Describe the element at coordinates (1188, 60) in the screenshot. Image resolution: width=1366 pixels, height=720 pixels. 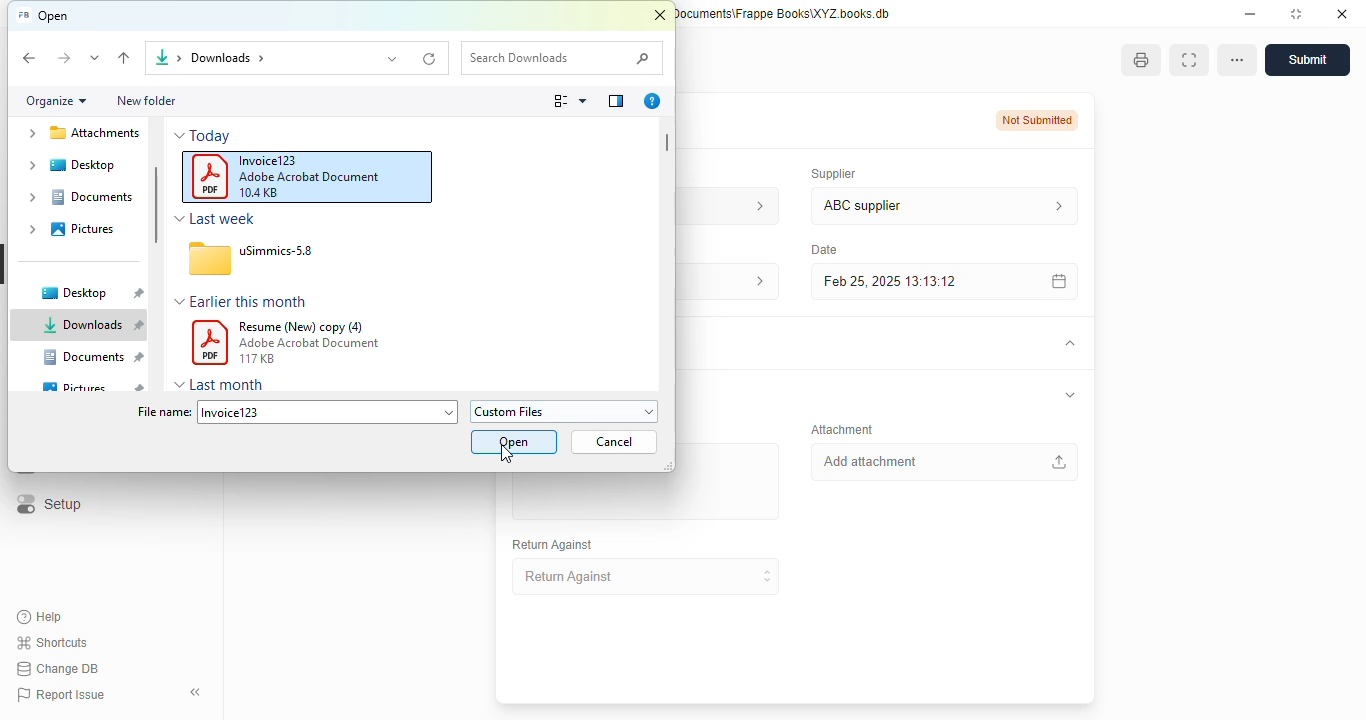
I see `toggle between form and full width` at that location.